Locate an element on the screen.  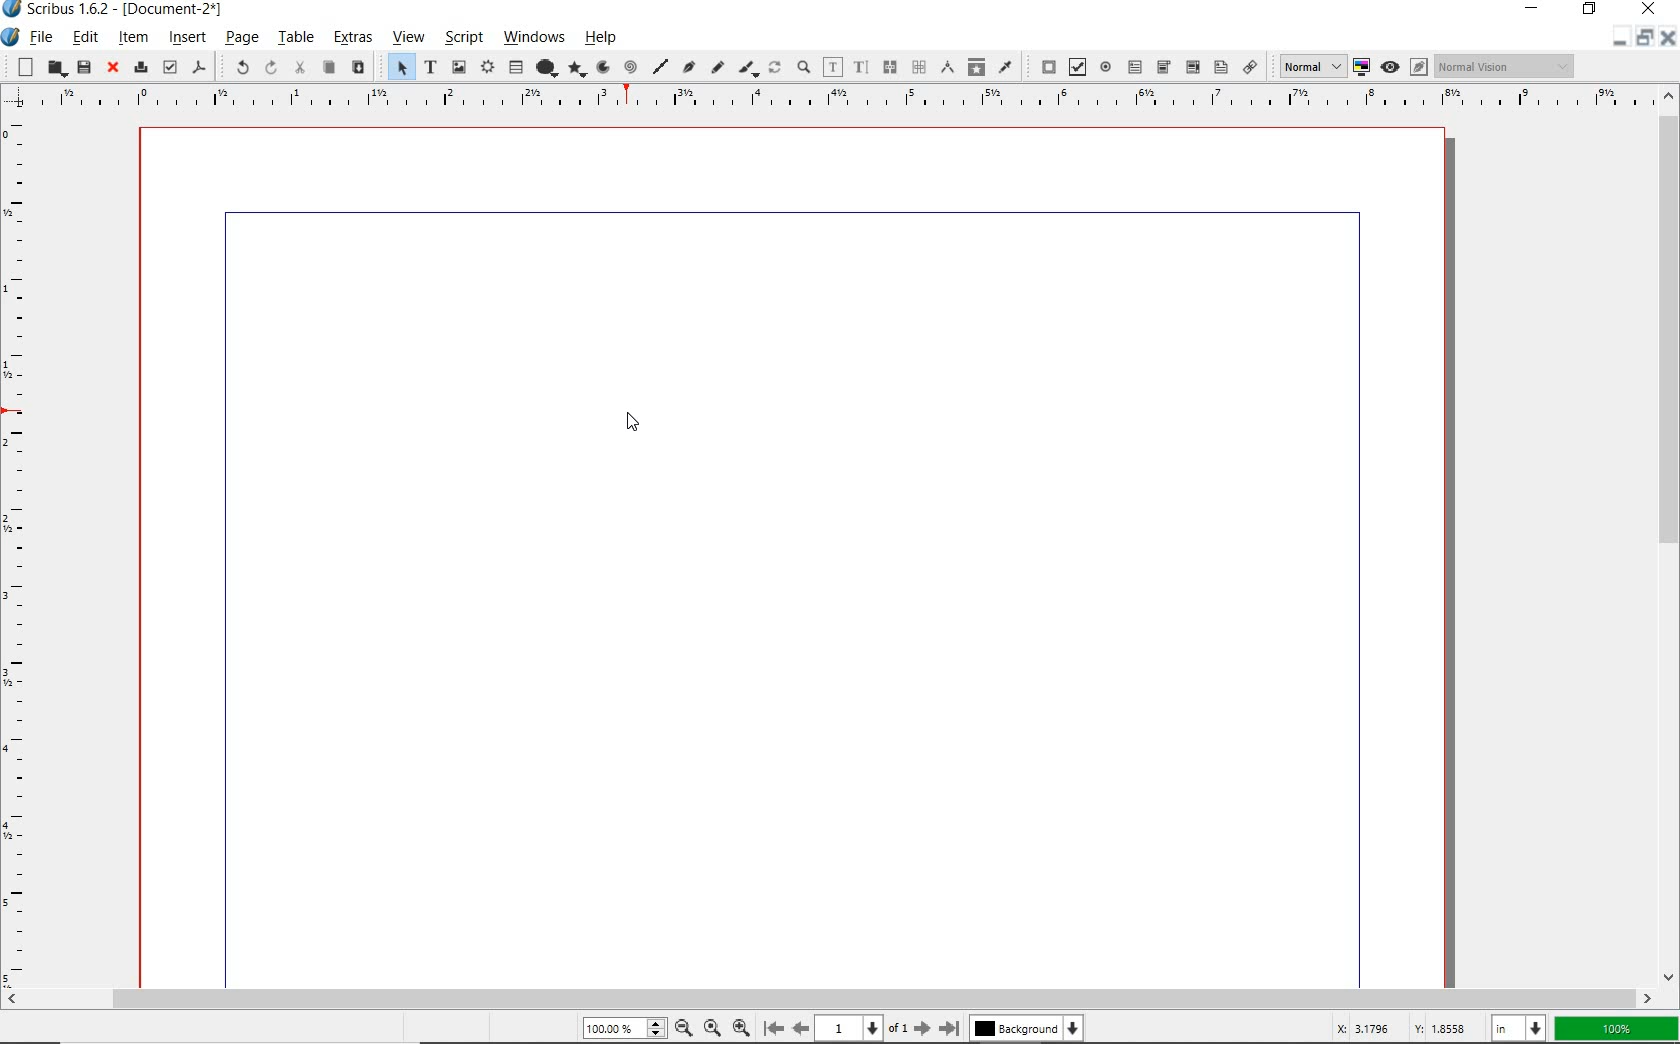
file is located at coordinates (42, 37).